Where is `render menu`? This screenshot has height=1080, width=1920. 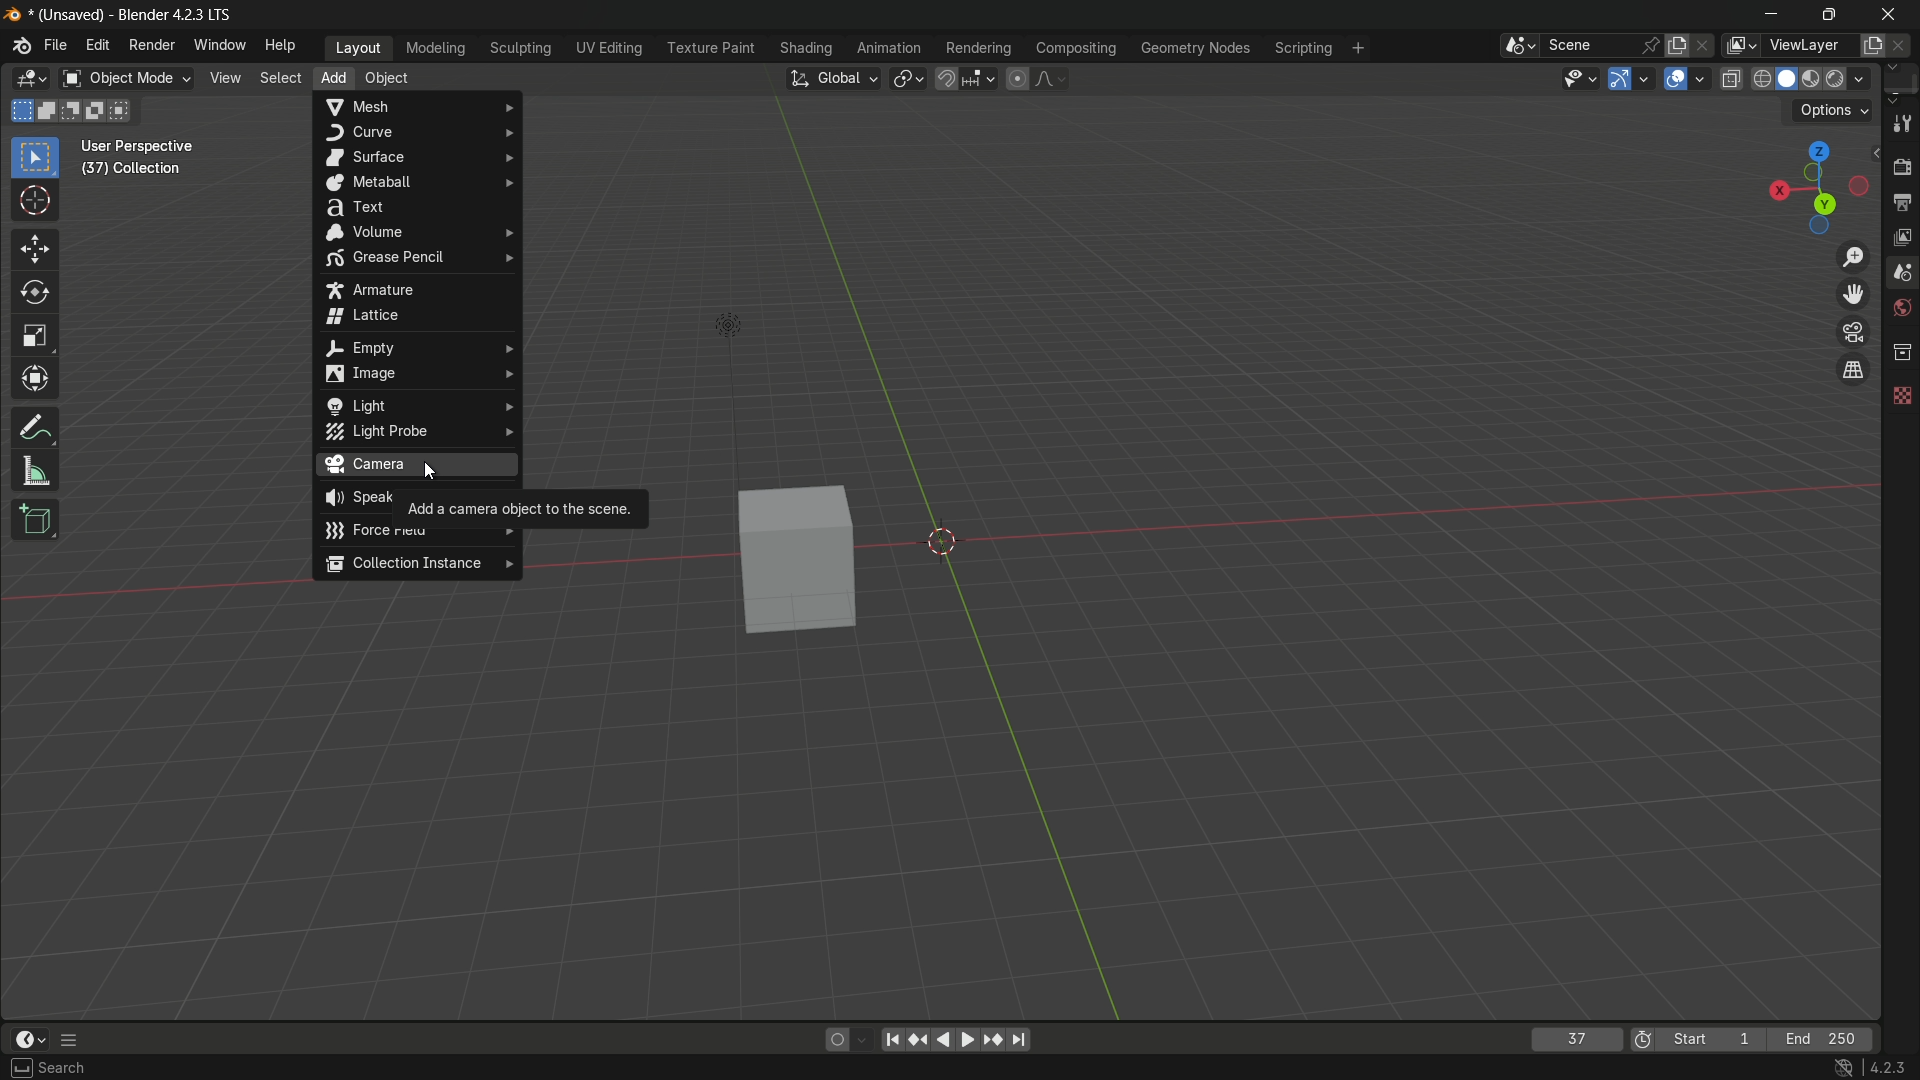
render menu is located at coordinates (149, 46).